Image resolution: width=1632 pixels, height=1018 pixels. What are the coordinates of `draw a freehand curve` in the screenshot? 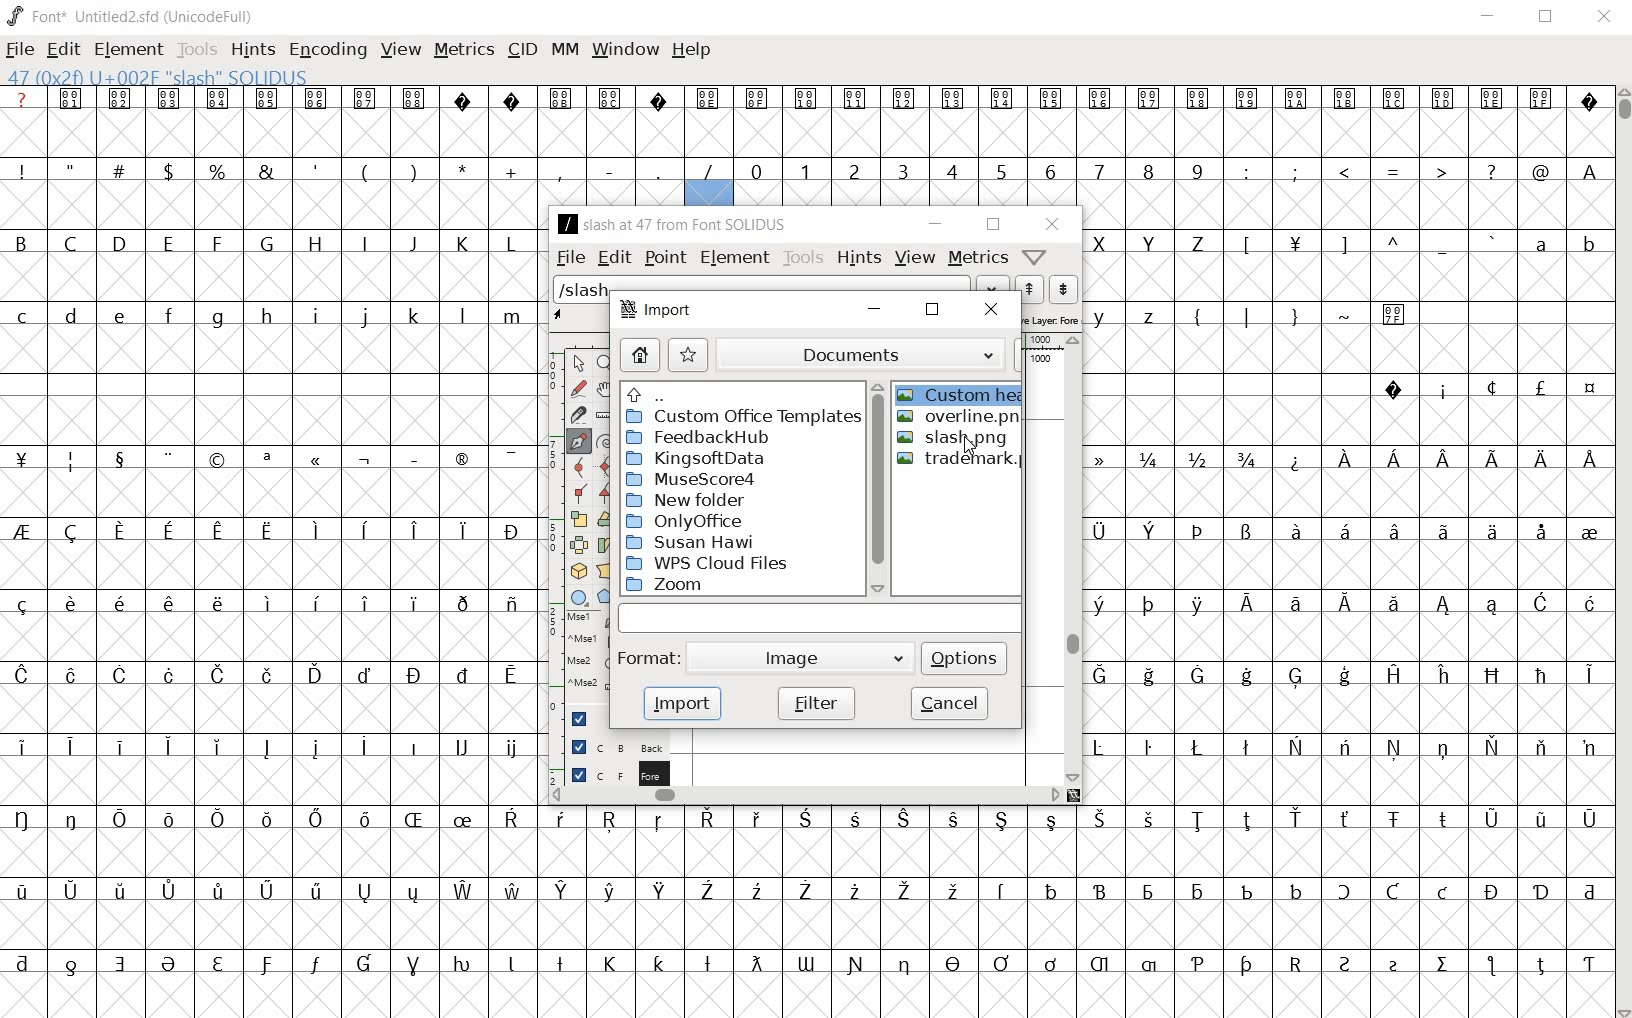 It's located at (581, 391).